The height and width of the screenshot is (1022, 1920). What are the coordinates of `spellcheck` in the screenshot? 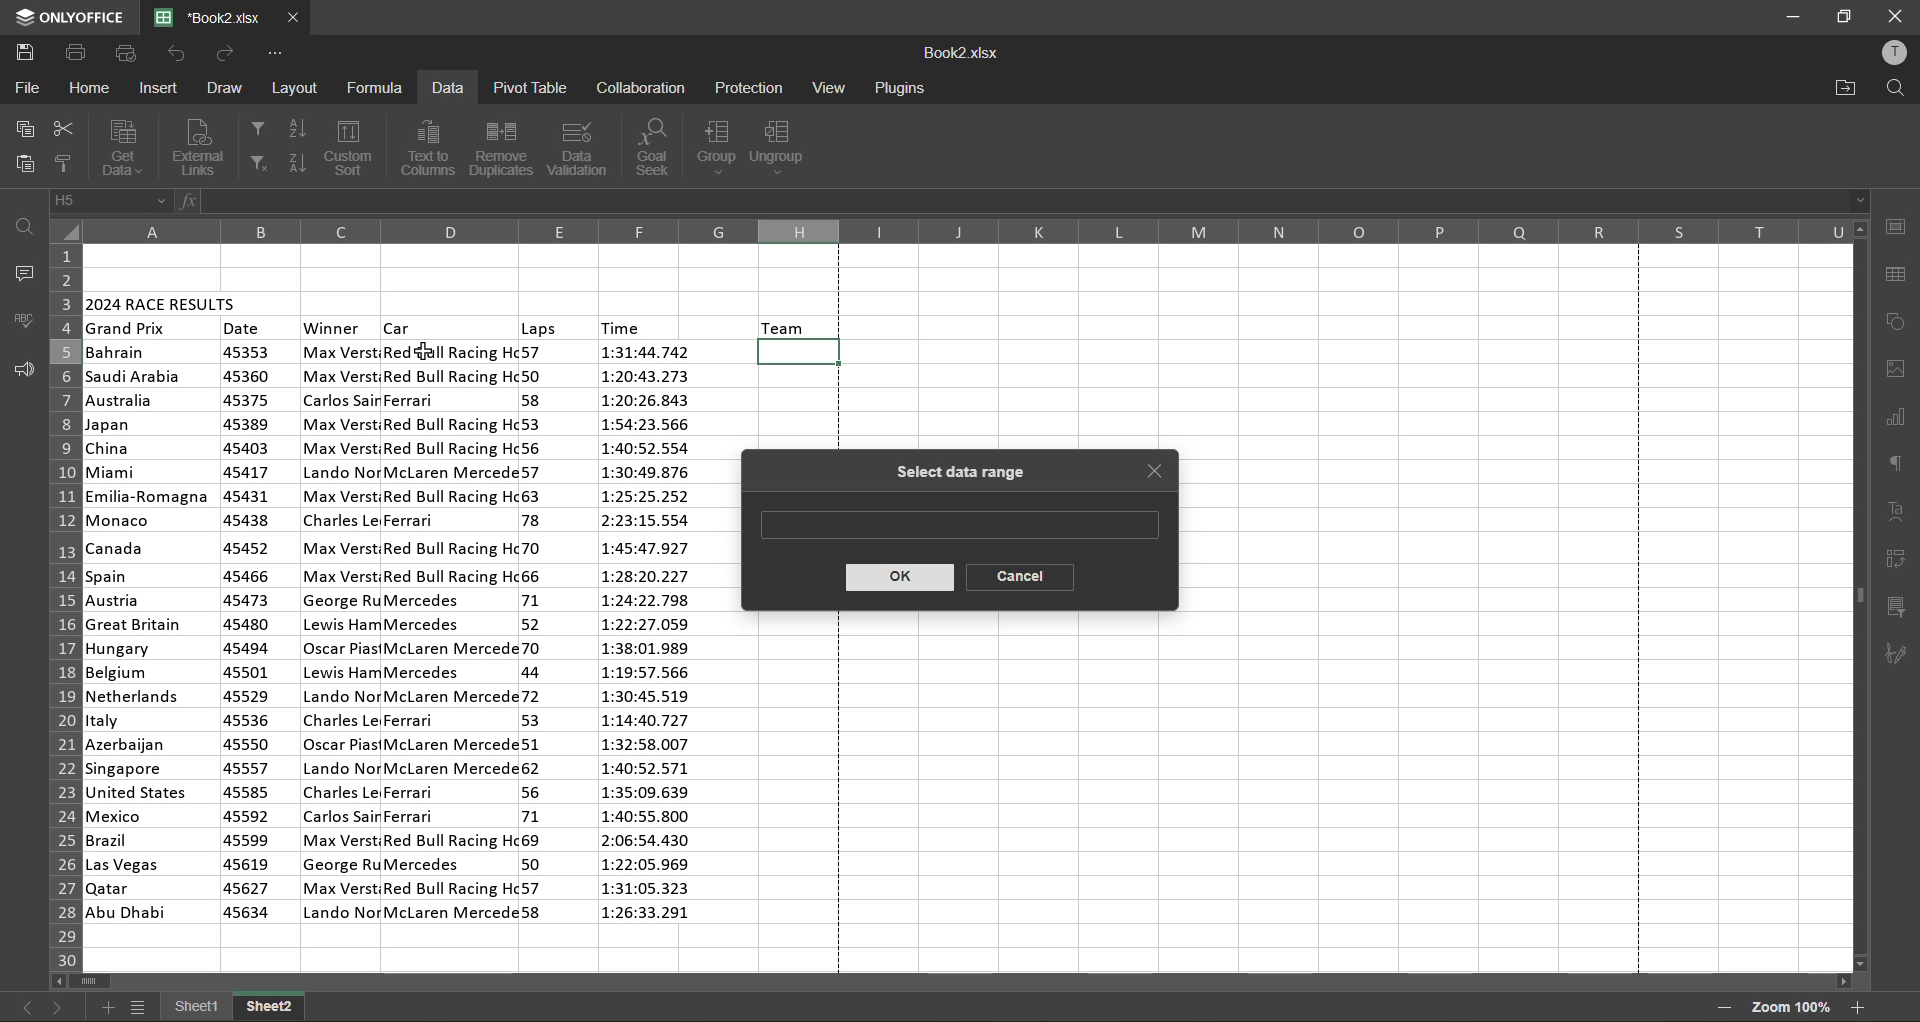 It's located at (25, 320).